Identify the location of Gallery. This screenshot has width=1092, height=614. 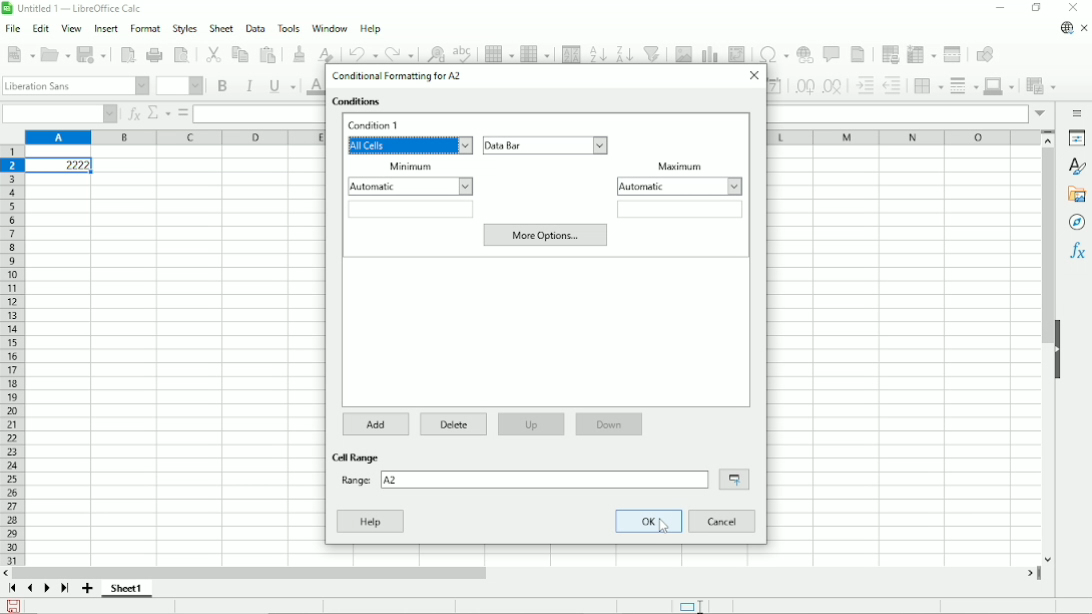
(1076, 195).